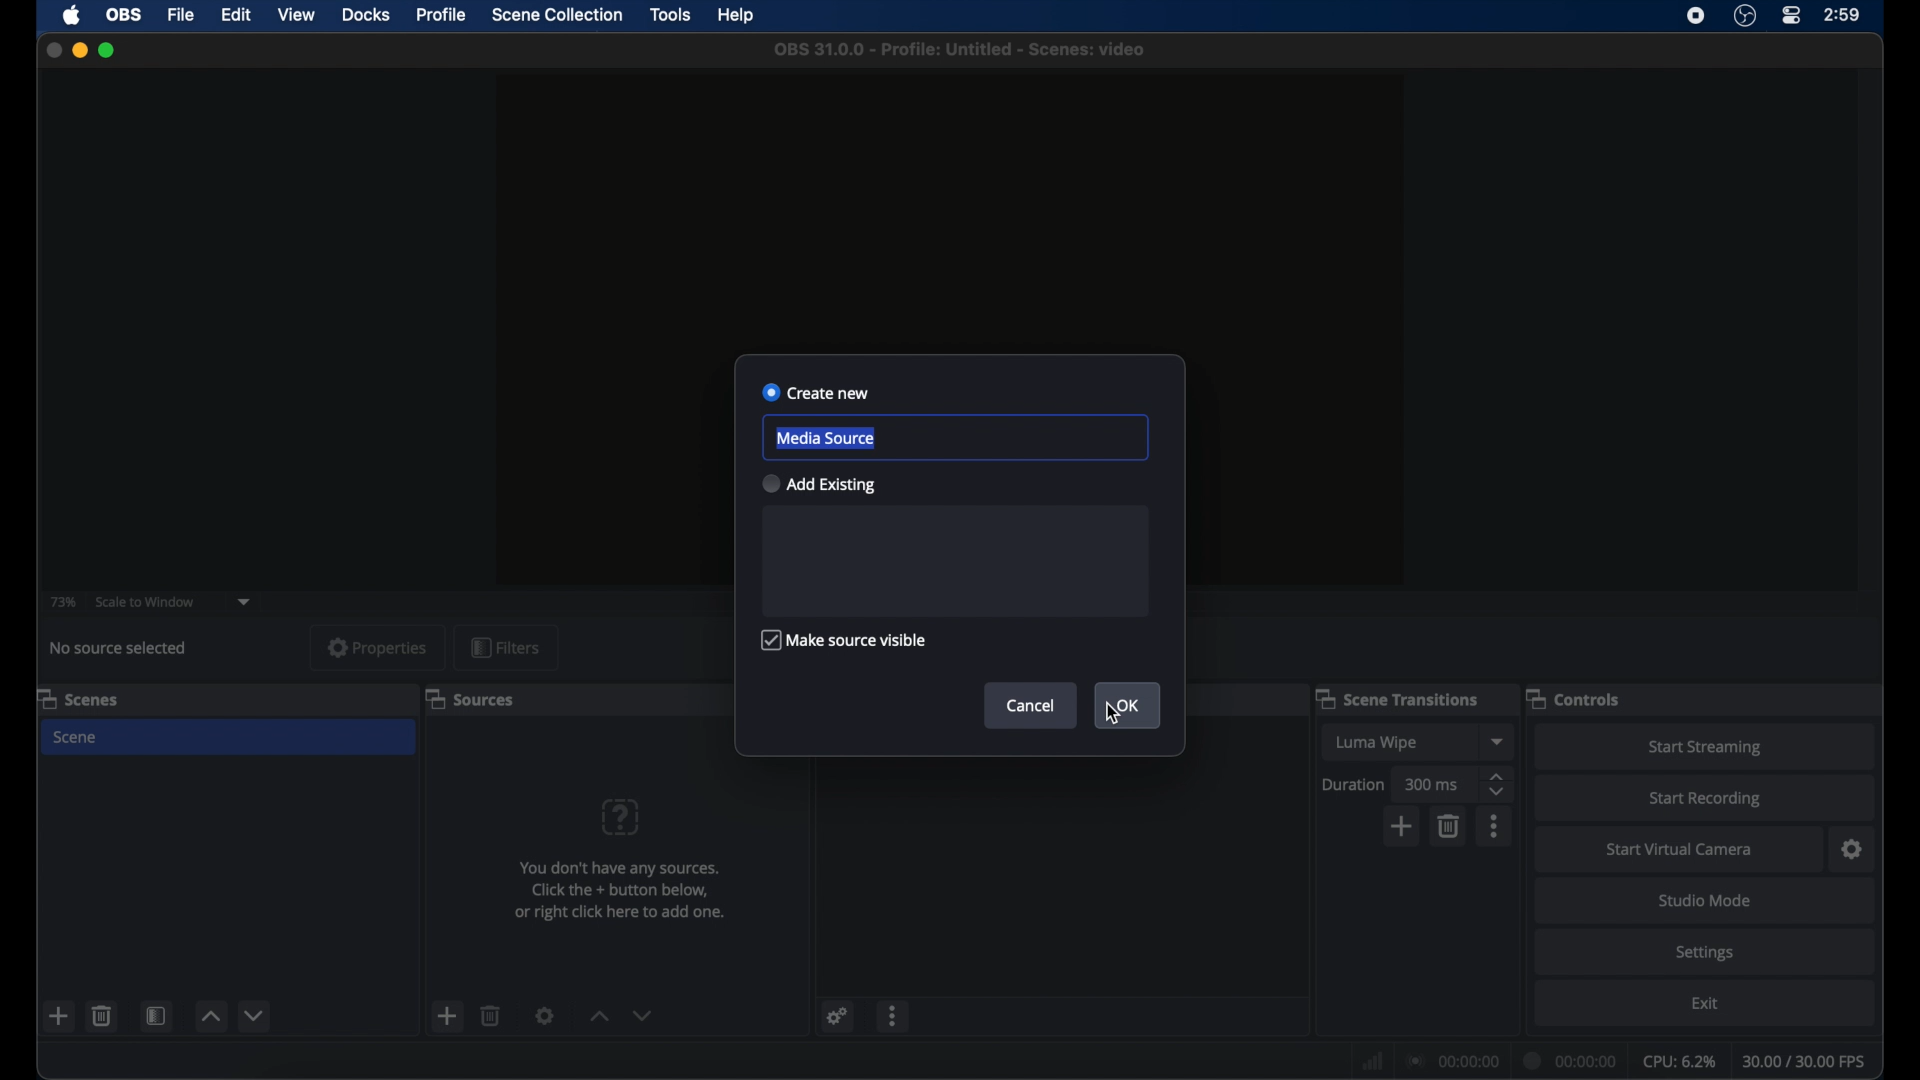 Image resolution: width=1920 pixels, height=1080 pixels. What do you see at coordinates (1697, 16) in the screenshot?
I see `screen recorder icon` at bounding box center [1697, 16].